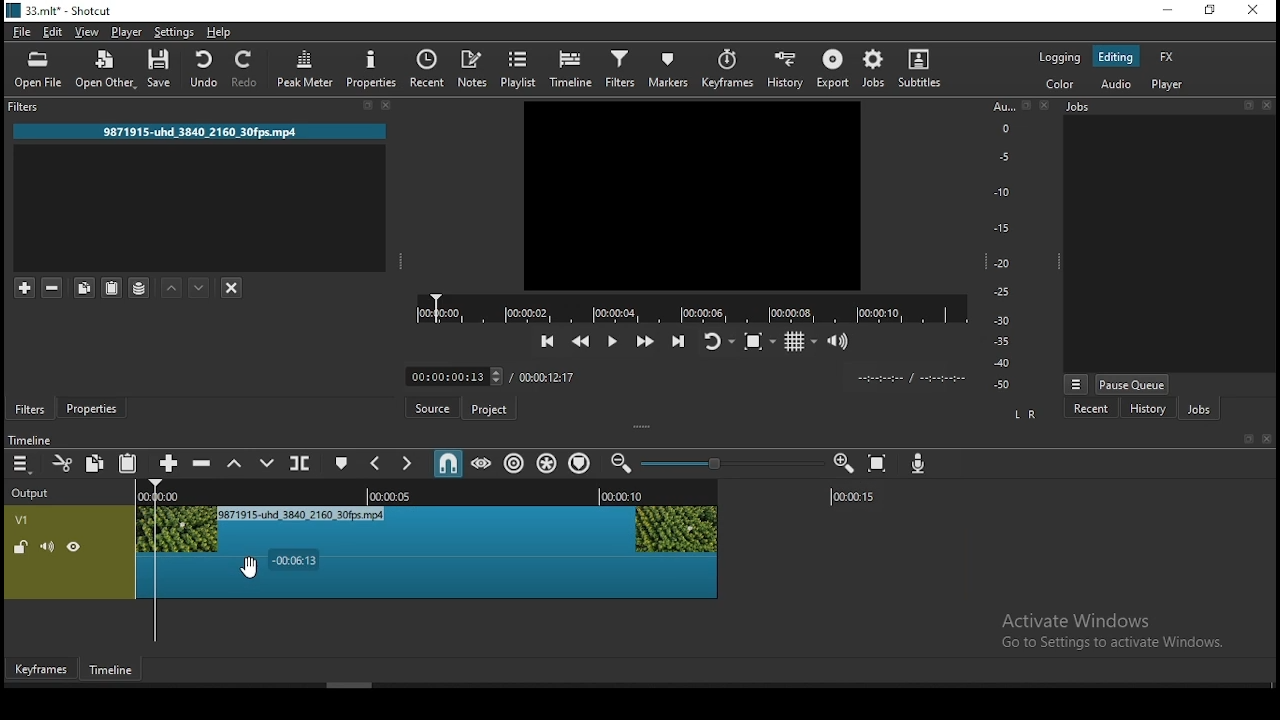  Describe the element at coordinates (233, 289) in the screenshot. I see `deselct filter` at that location.